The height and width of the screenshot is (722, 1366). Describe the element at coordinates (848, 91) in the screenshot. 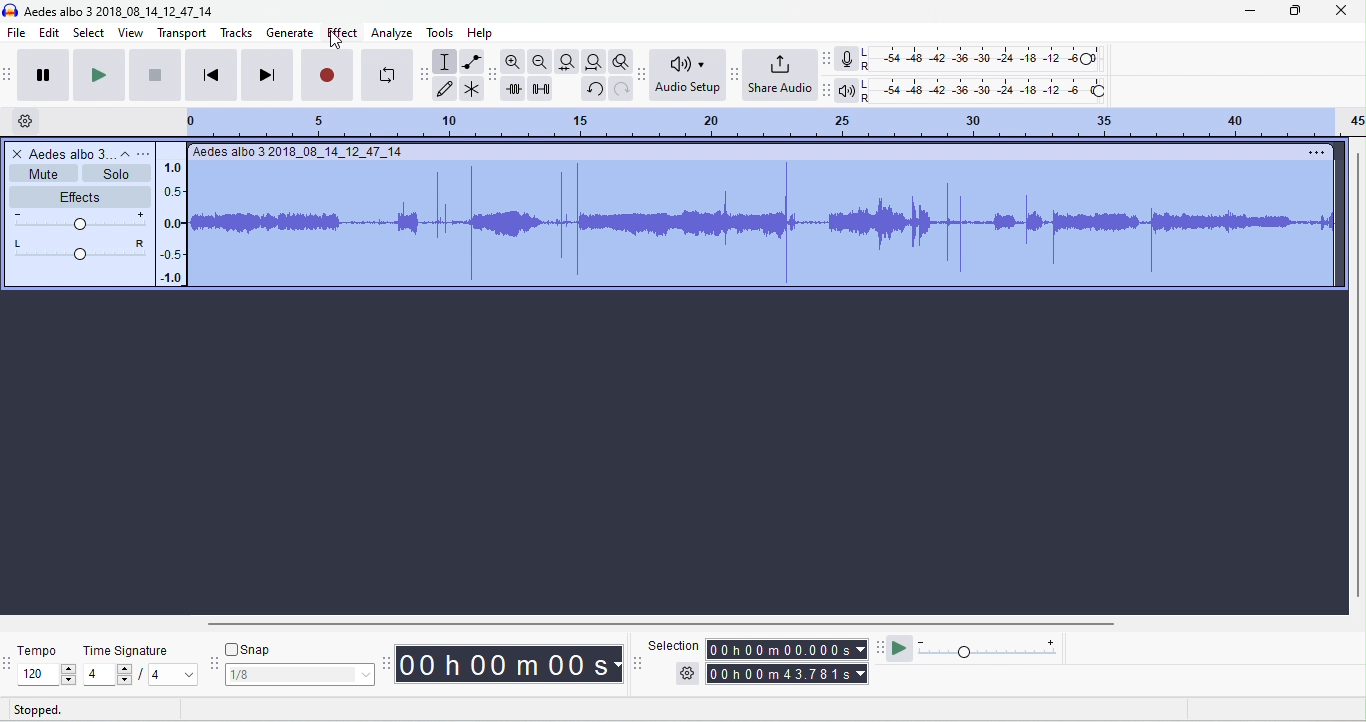

I see `playback meter` at that location.